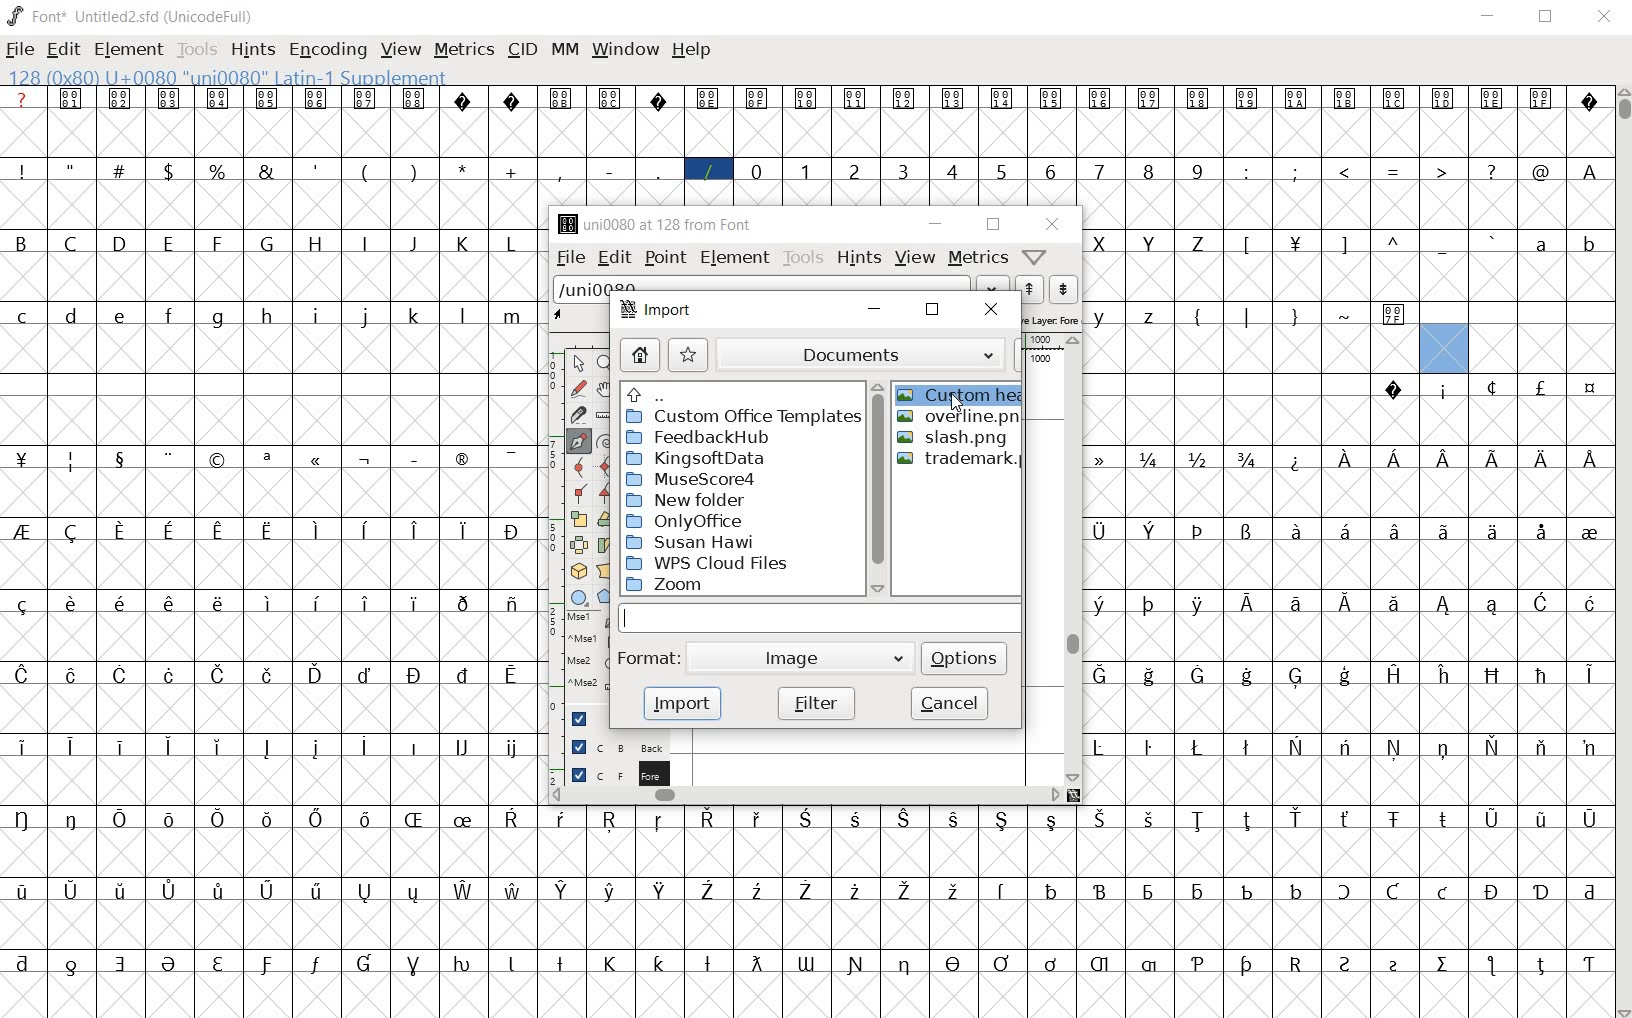 Image resolution: width=1632 pixels, height=1018 pixels. What do you see at coordinates (462, 100) in the screenshot?
I see `glyph` at bounding box center [462, 100].